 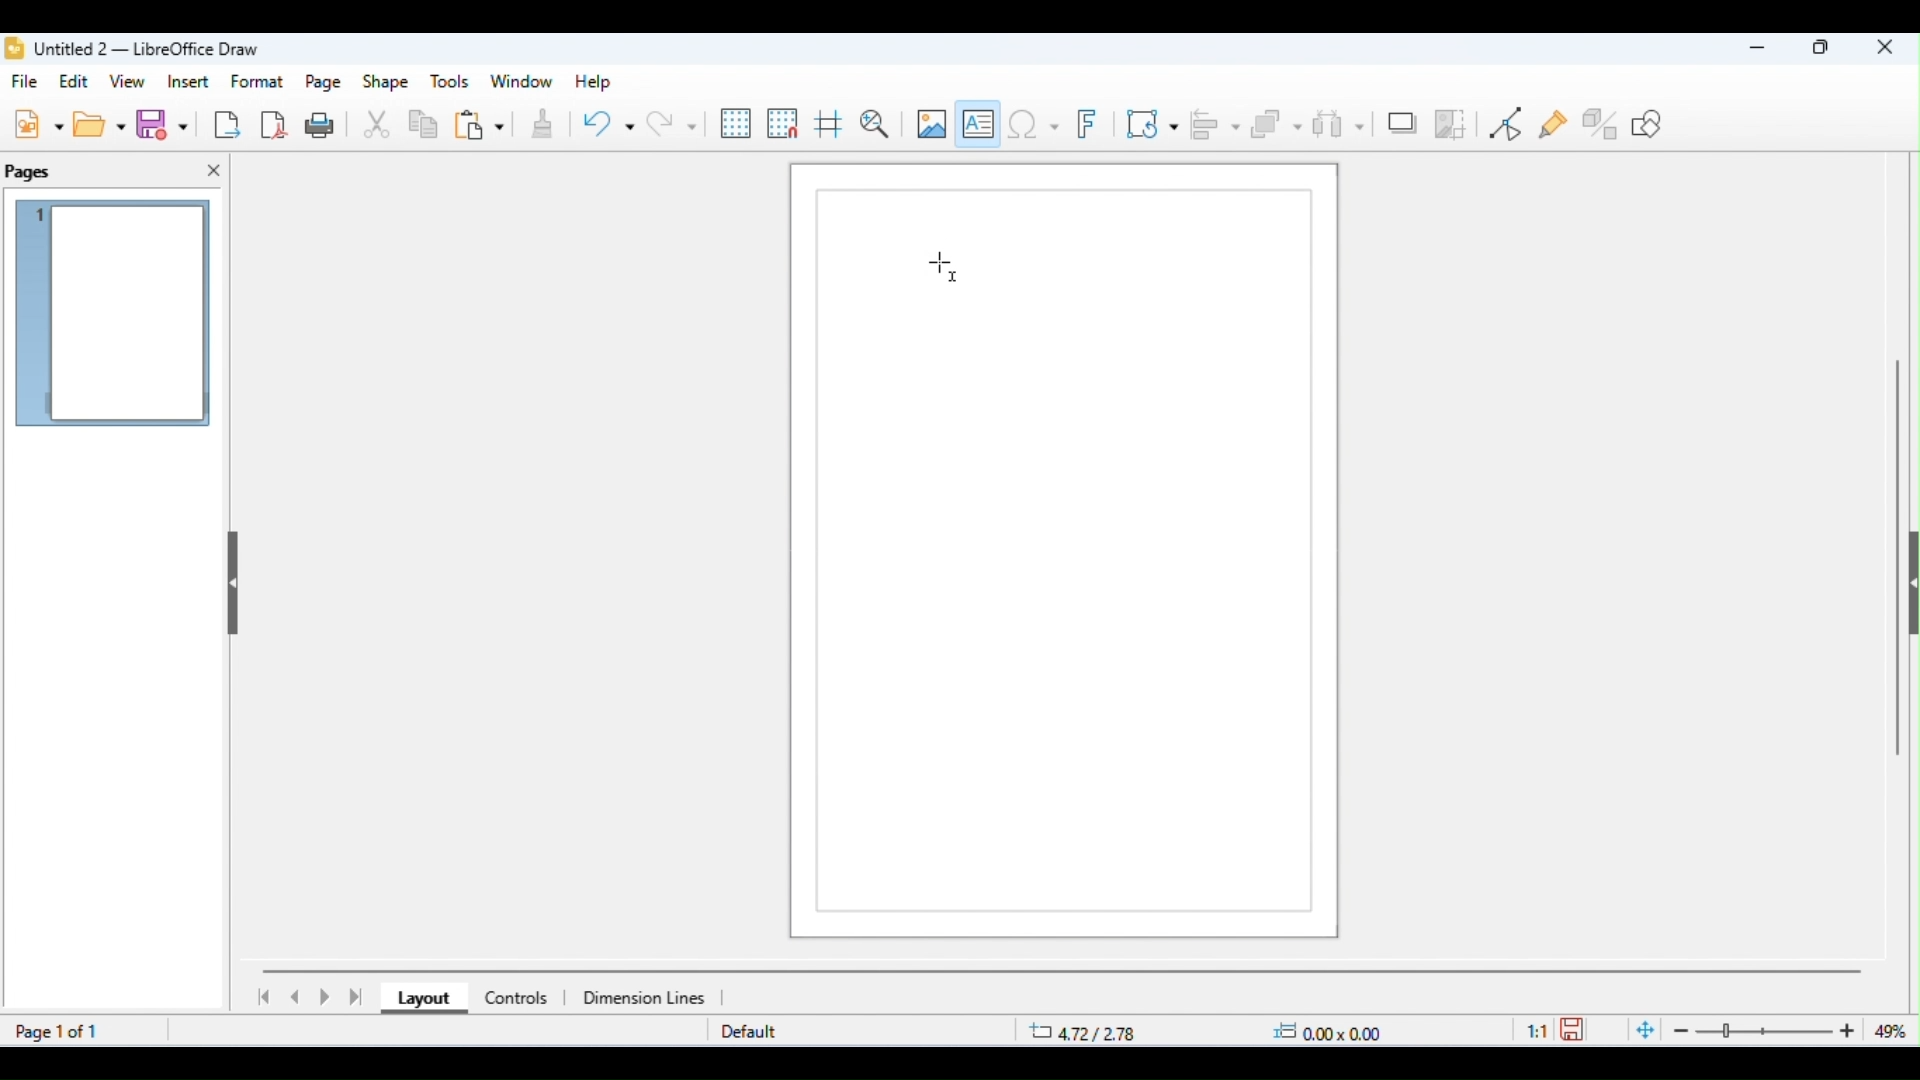 I want to click on insert special characters, so click(x=1033, y=123).